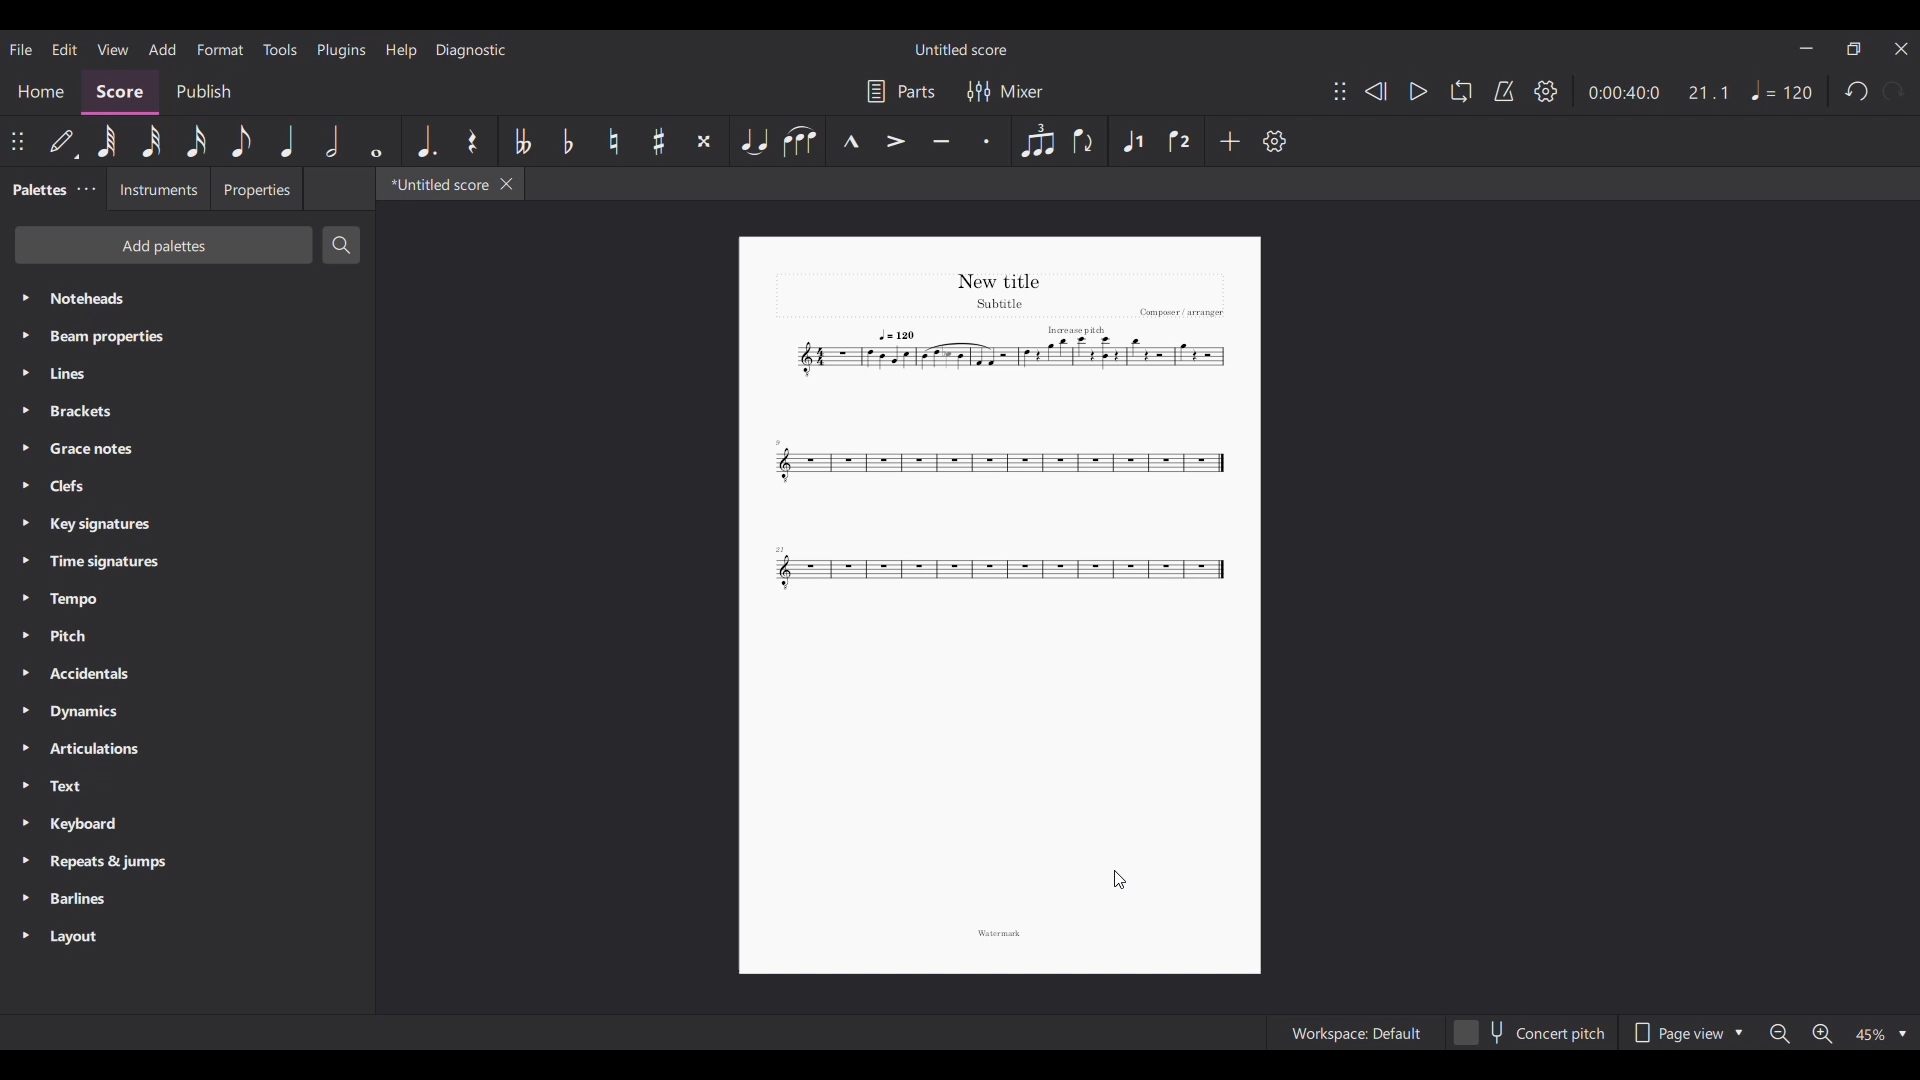 This screenshot has height=1080, width=1920. Describe the element at coordinates (342, 50) in the screenshot. I see `Plugins menu` at that location.